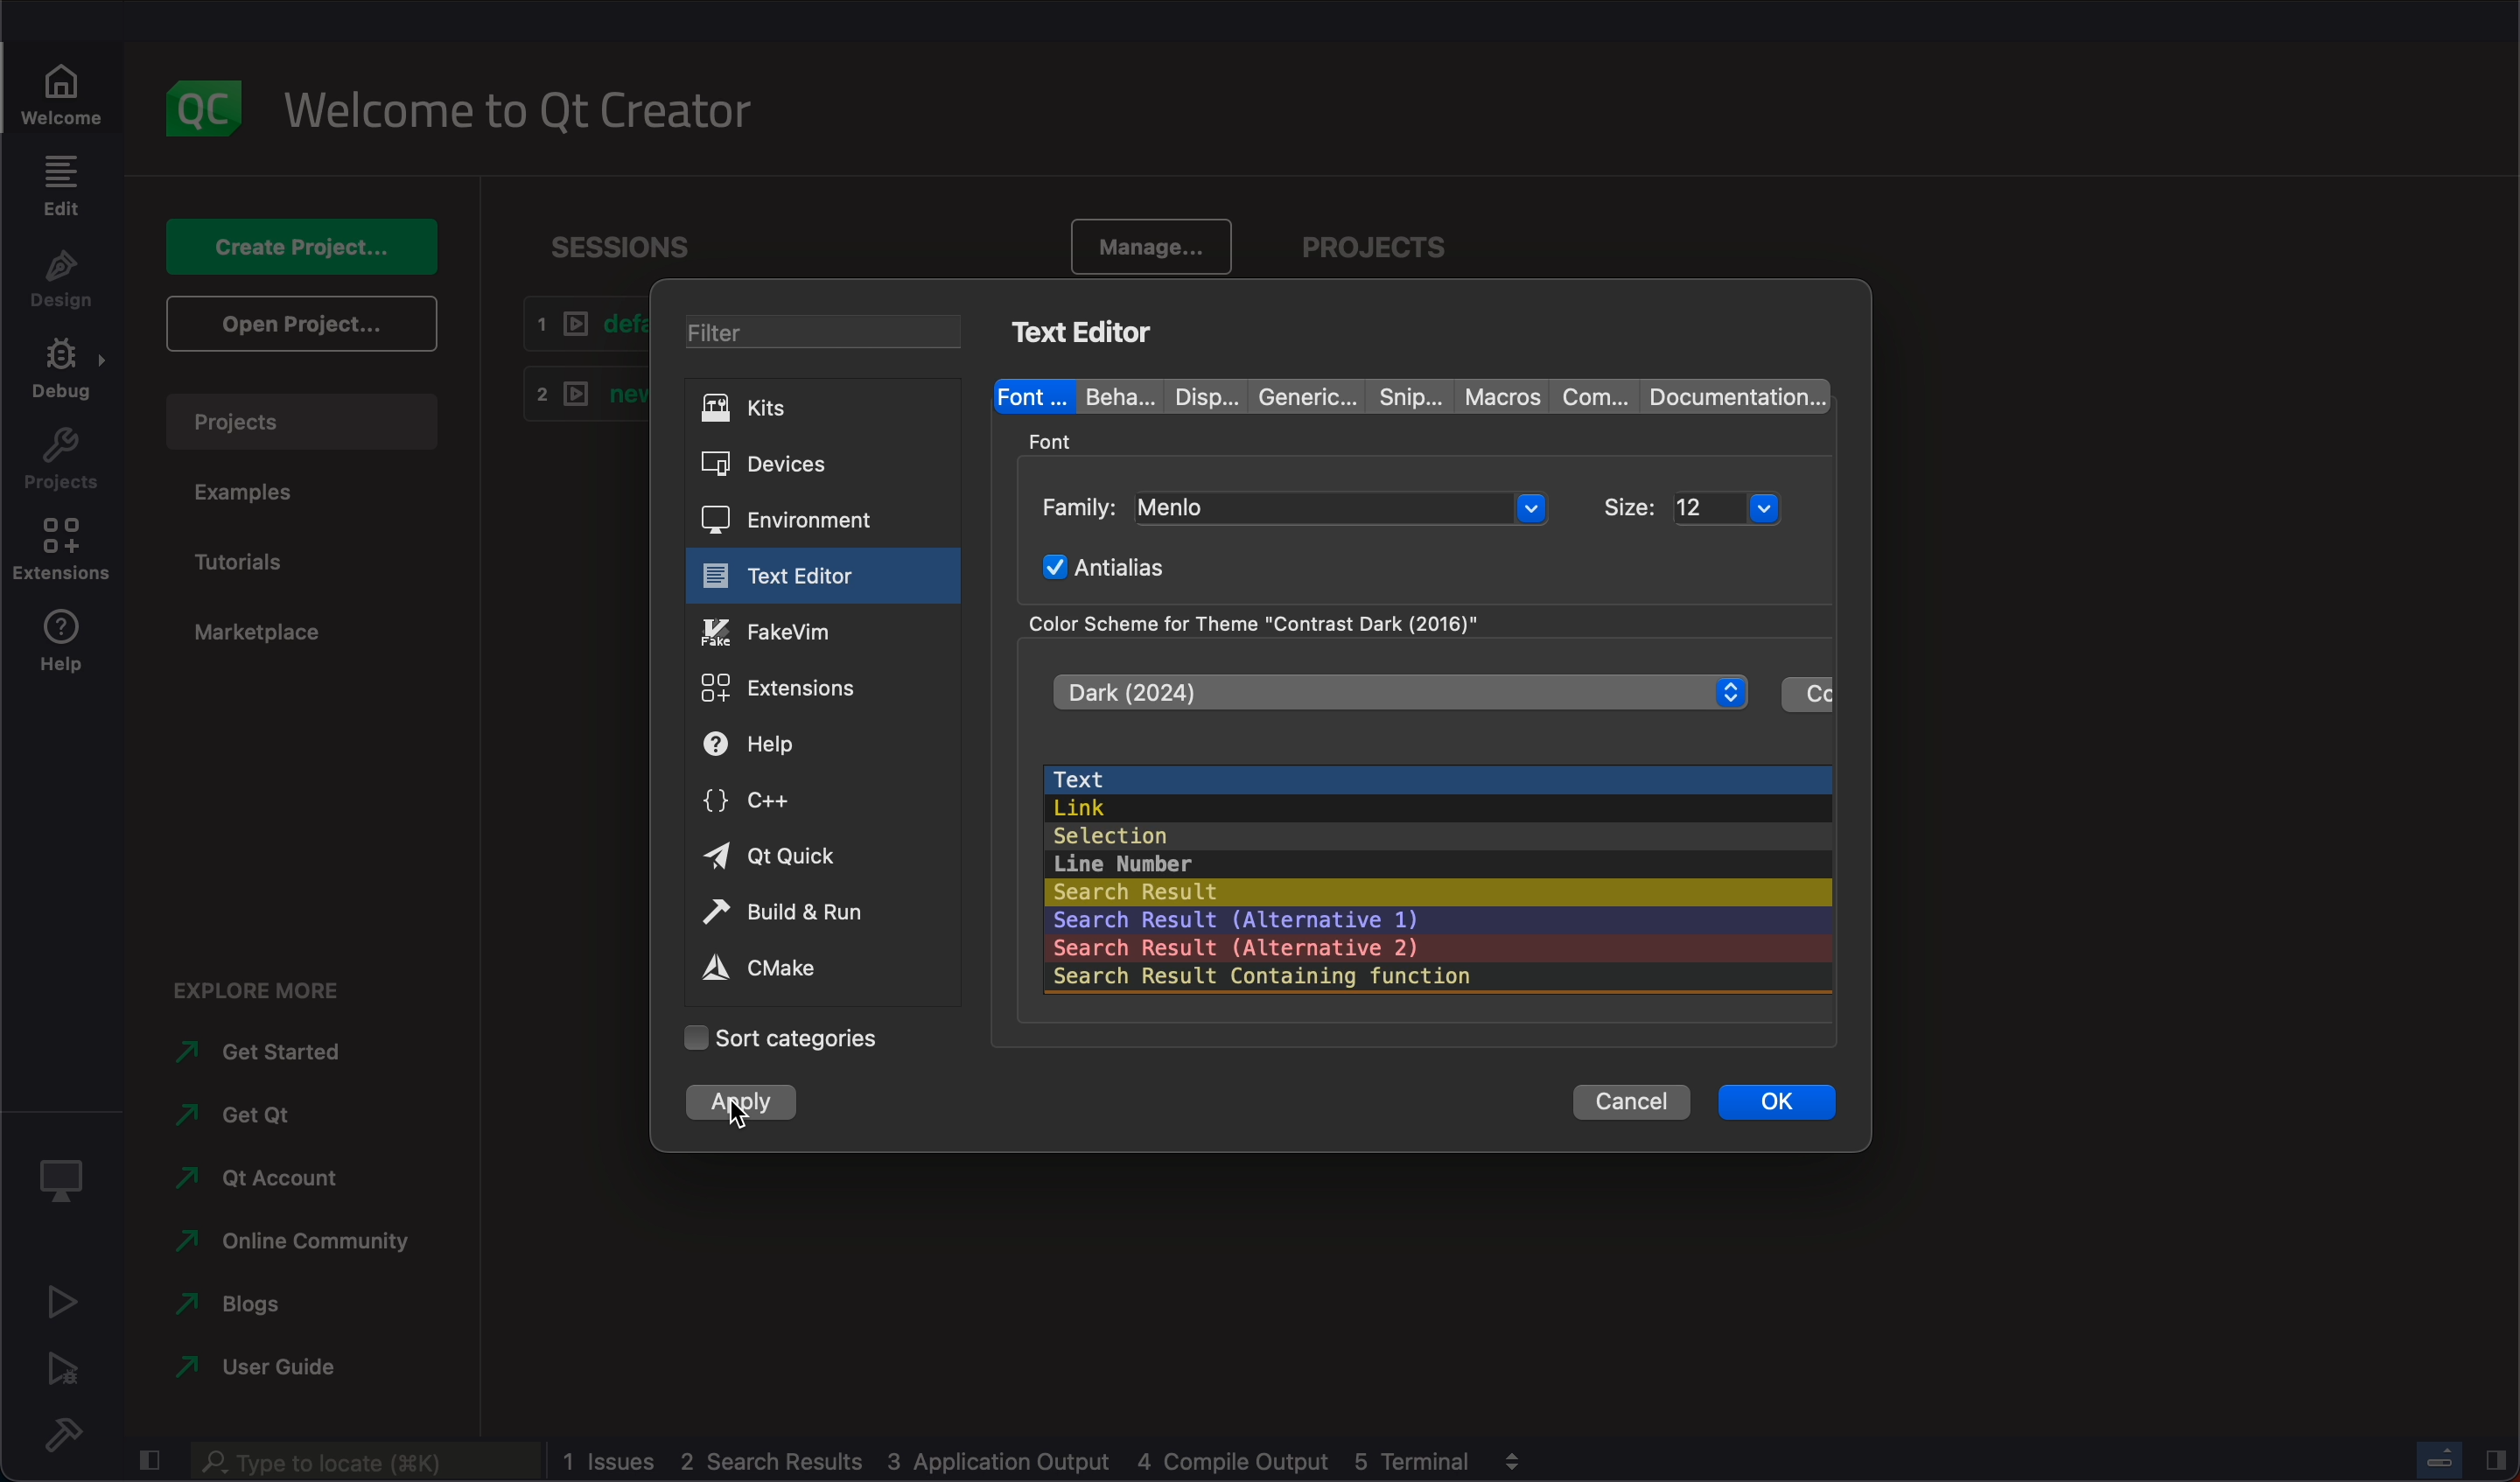 The height and width of the screenshot is (1482, 2520). What do you see at coordinates (2497, 1461) in the screenshot?
I see `close slidebar` at bounding box center [2497, 1461].